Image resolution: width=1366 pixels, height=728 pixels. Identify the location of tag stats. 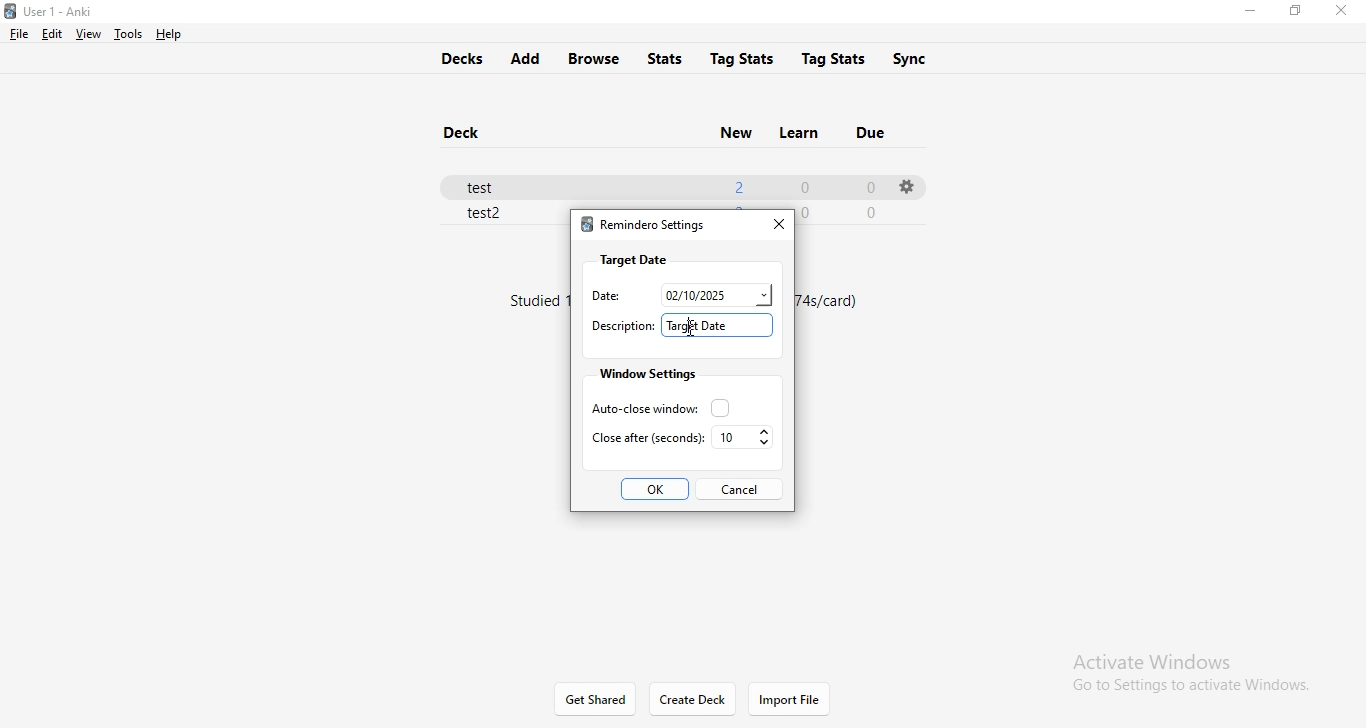
(742, 57).